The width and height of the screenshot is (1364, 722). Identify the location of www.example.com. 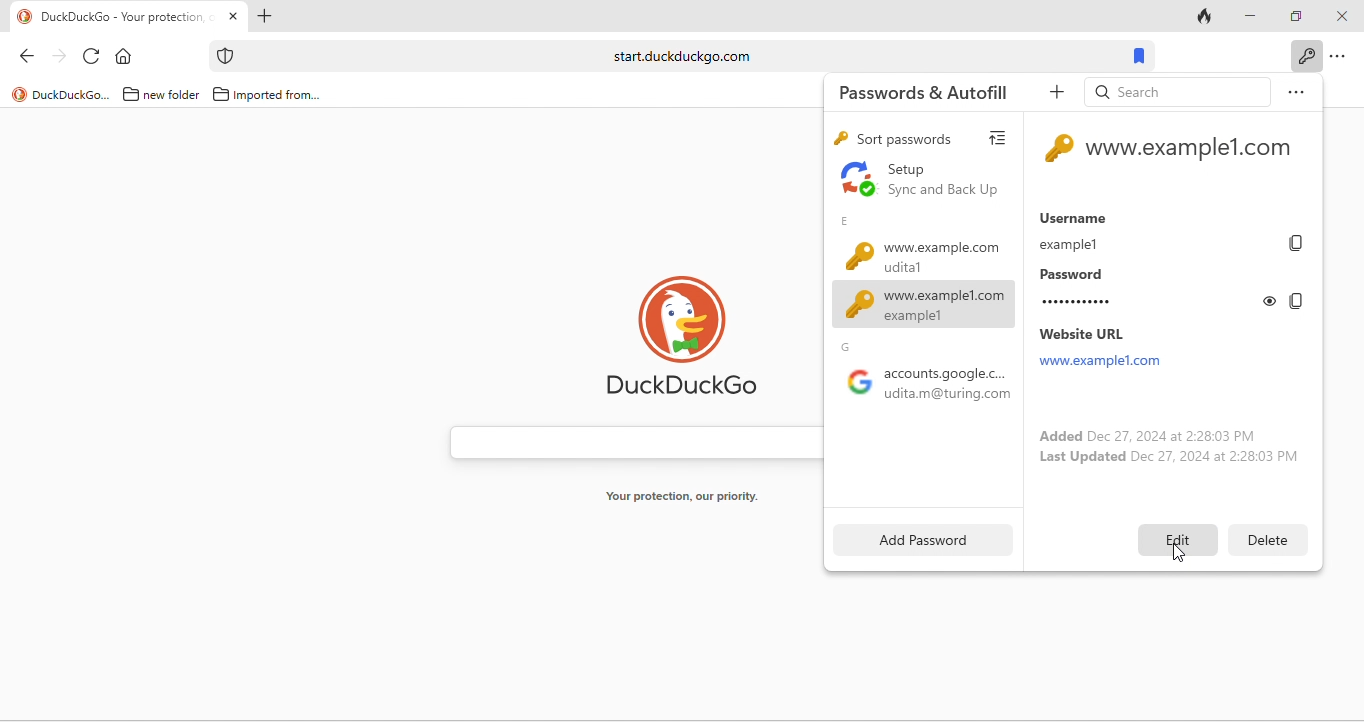
(928, 255).